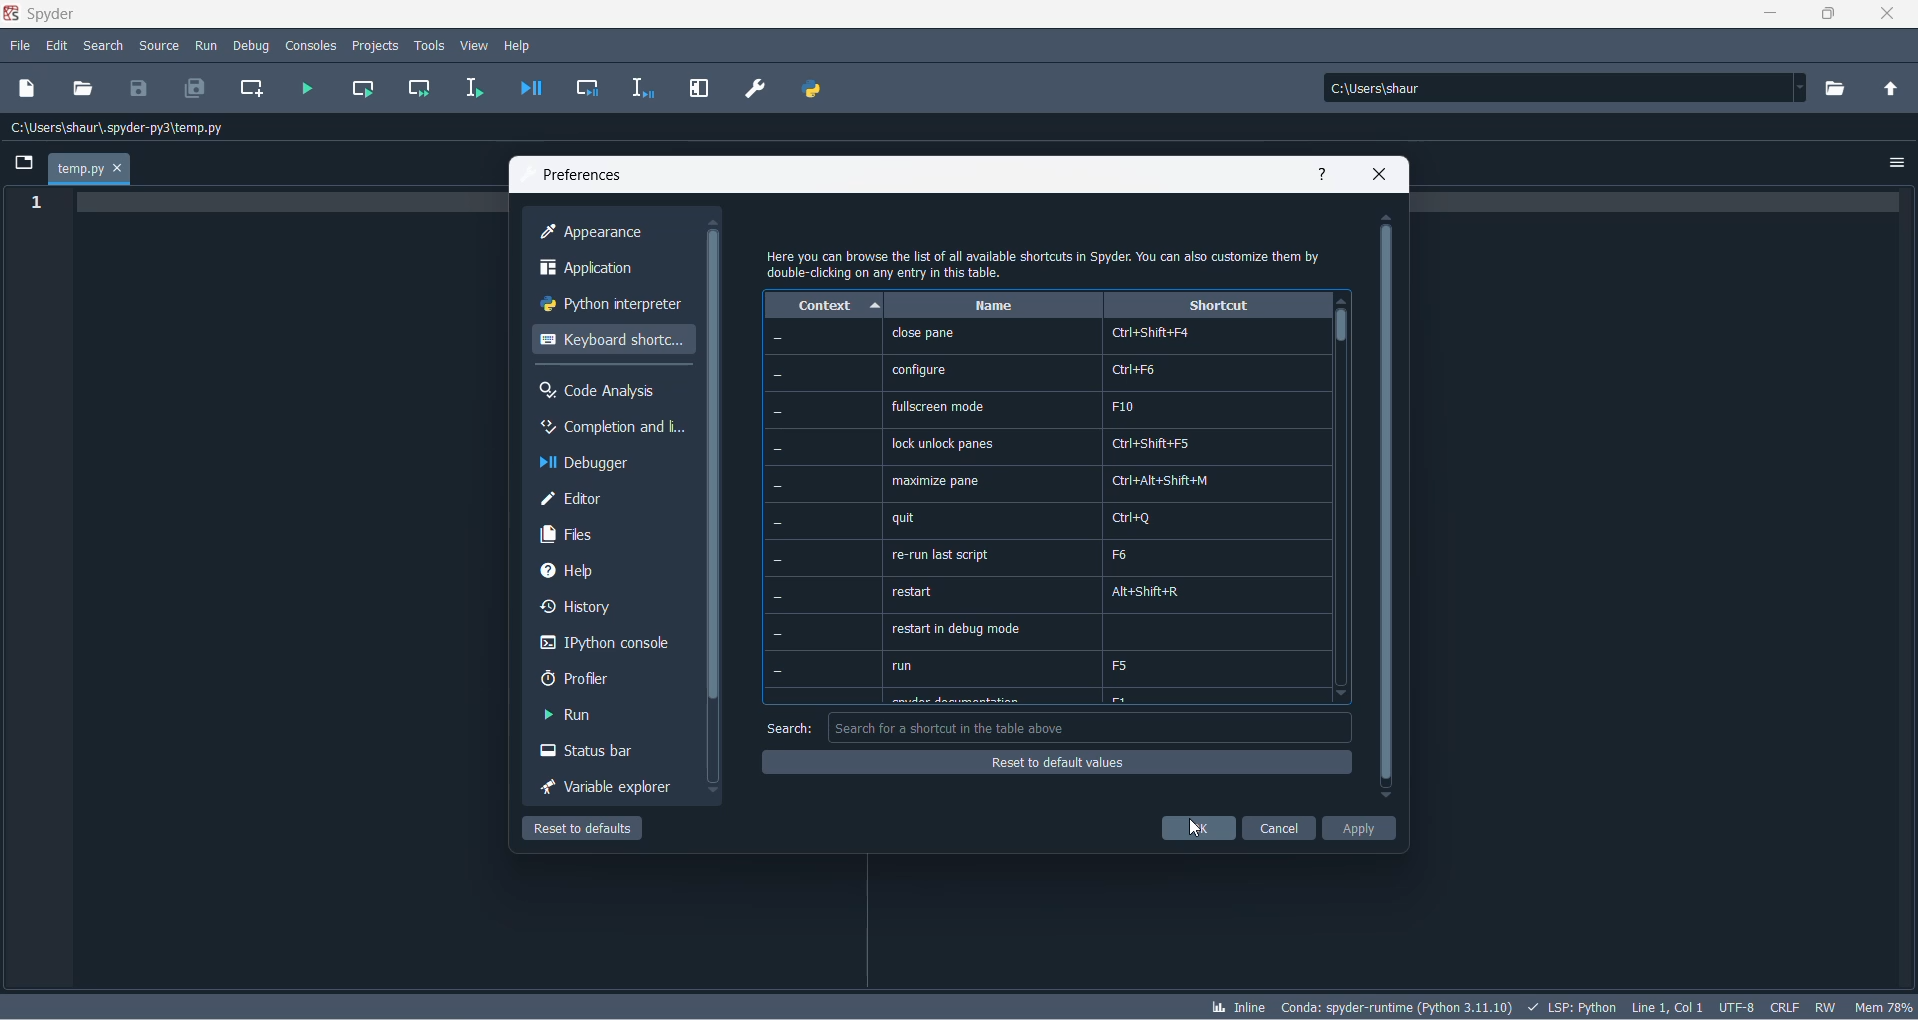  Describe the element at coordinates (1058, 765) in the screenshot. I see `reset to default values` at that location.